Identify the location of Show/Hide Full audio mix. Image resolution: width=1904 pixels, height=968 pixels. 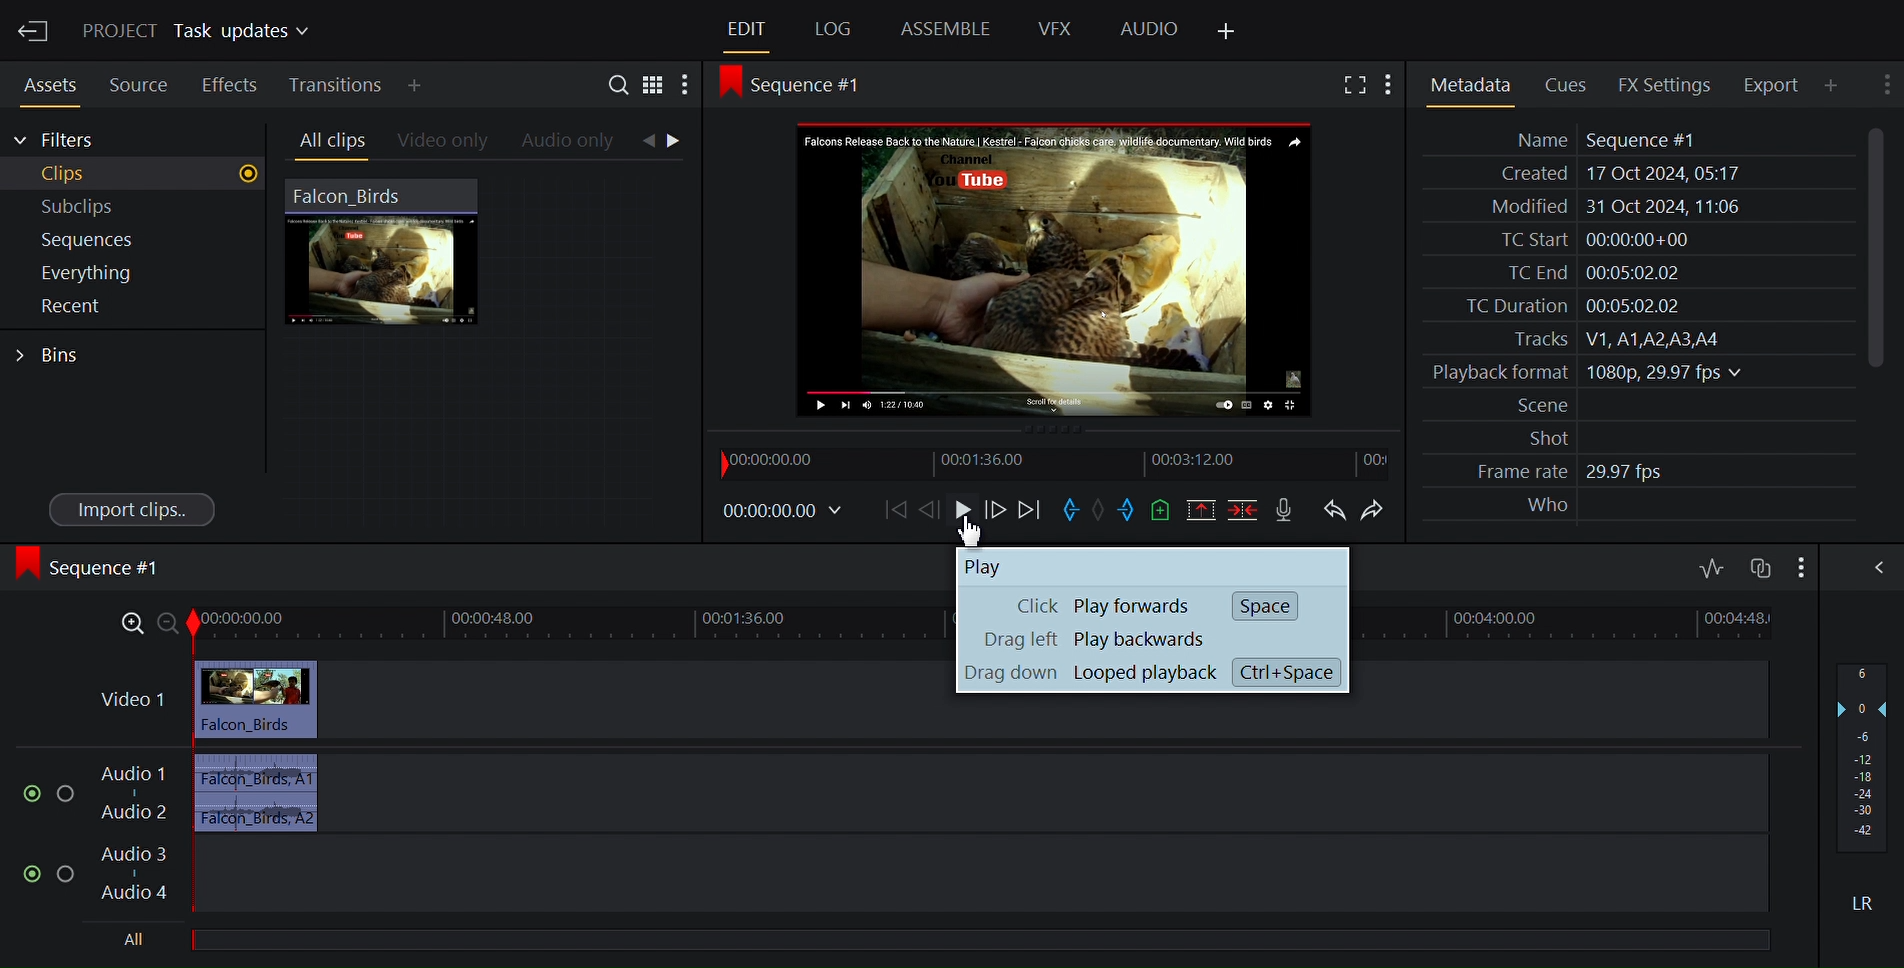
(1870, 566).